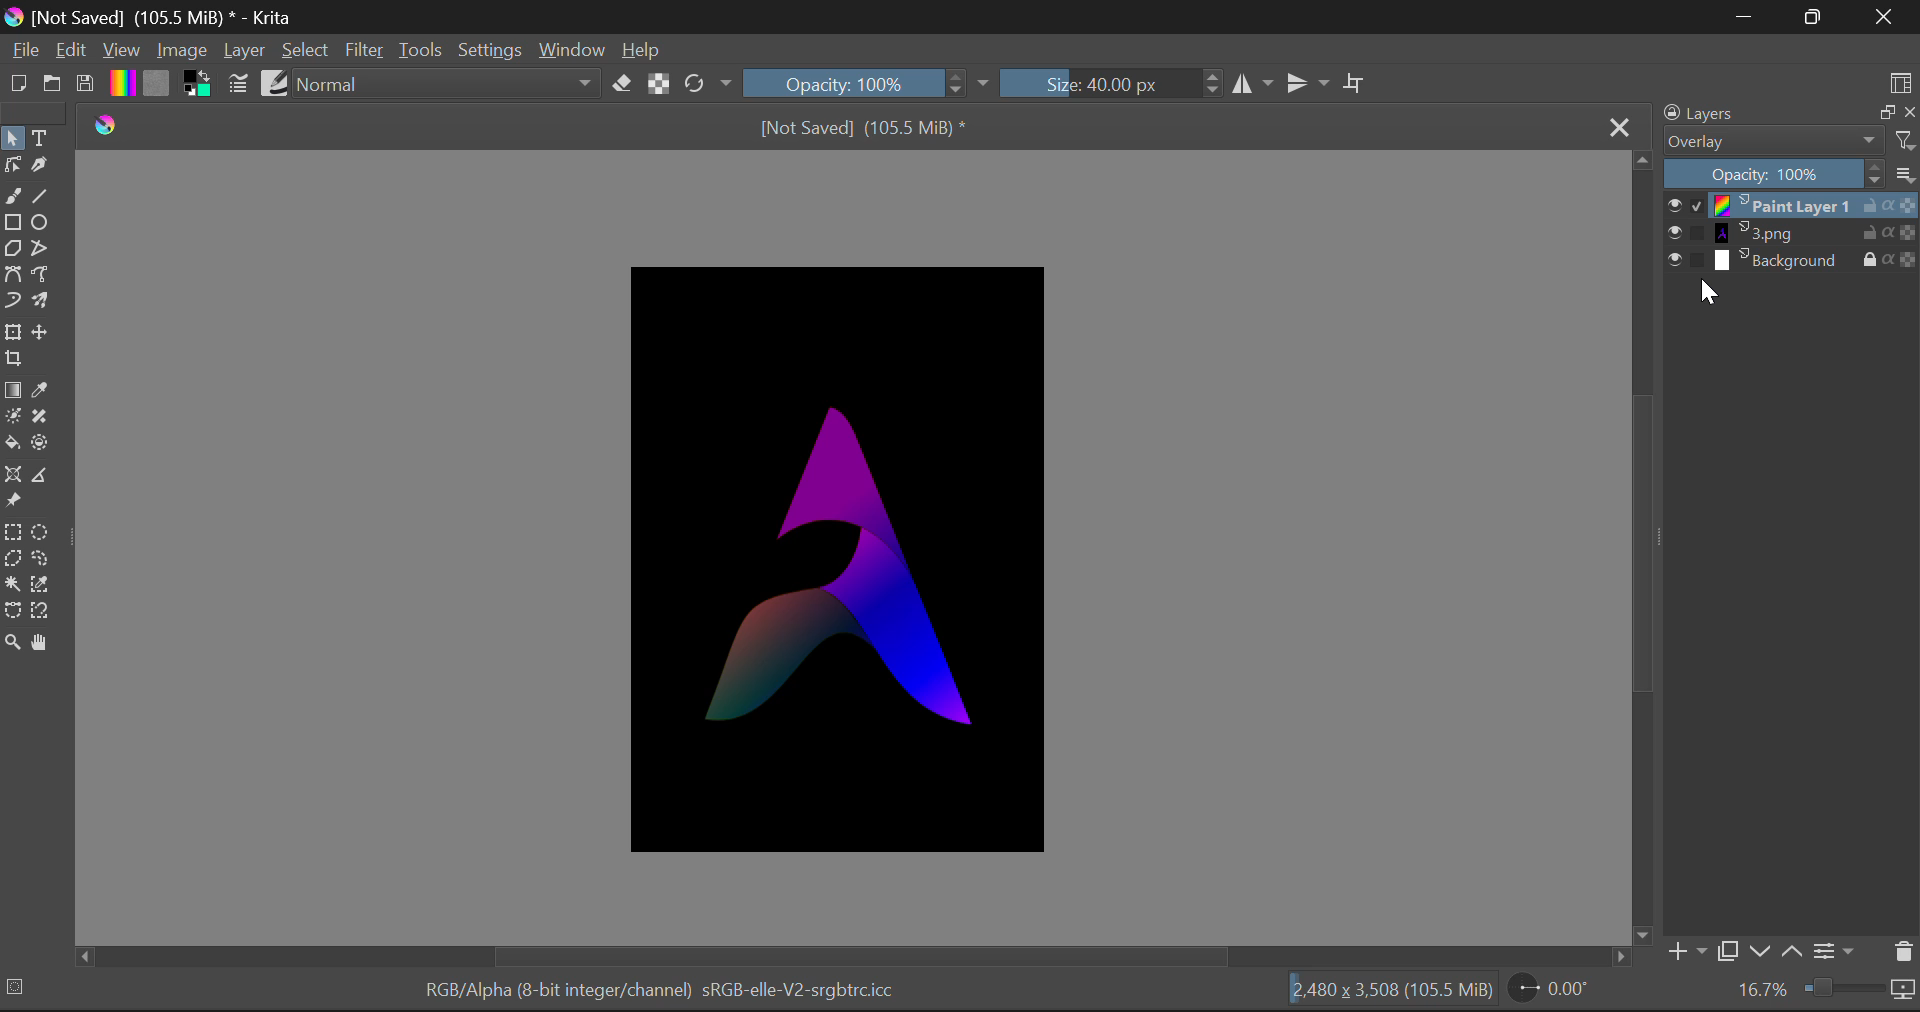 This screenshot has width=1920, height=1012. I want to click on Pattern, so click(160, 88).